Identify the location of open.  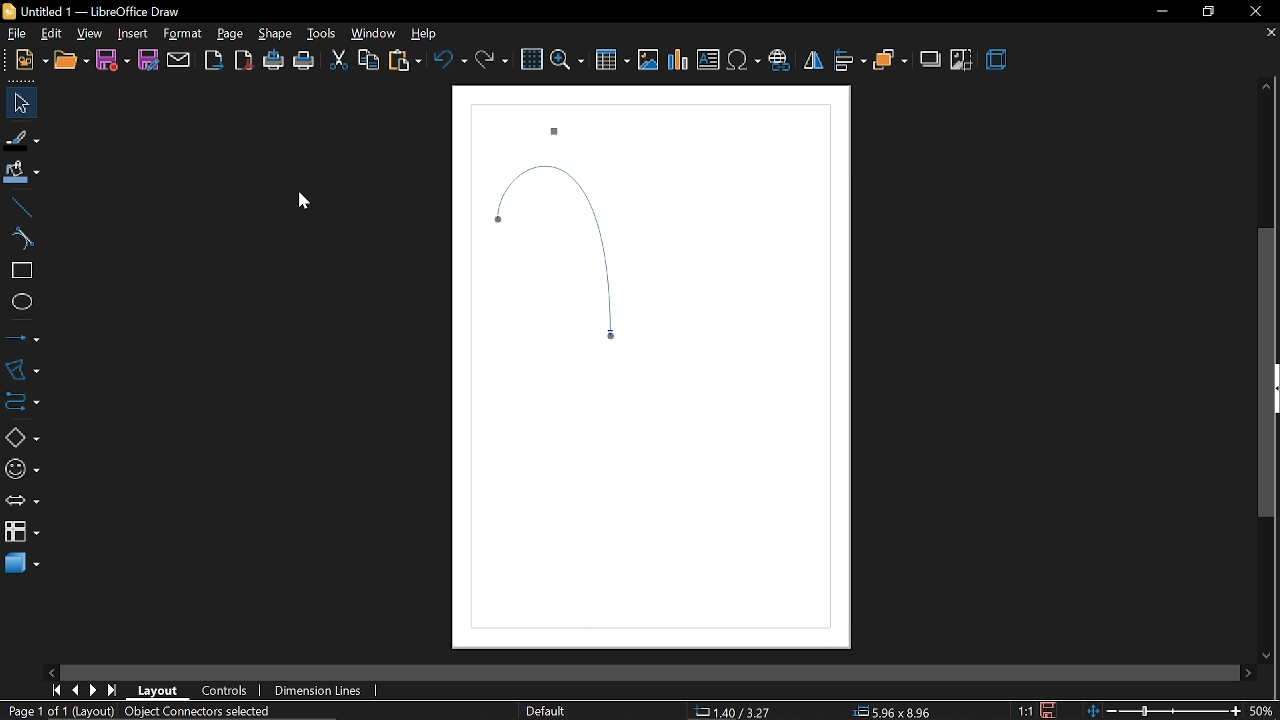
(69, 62).